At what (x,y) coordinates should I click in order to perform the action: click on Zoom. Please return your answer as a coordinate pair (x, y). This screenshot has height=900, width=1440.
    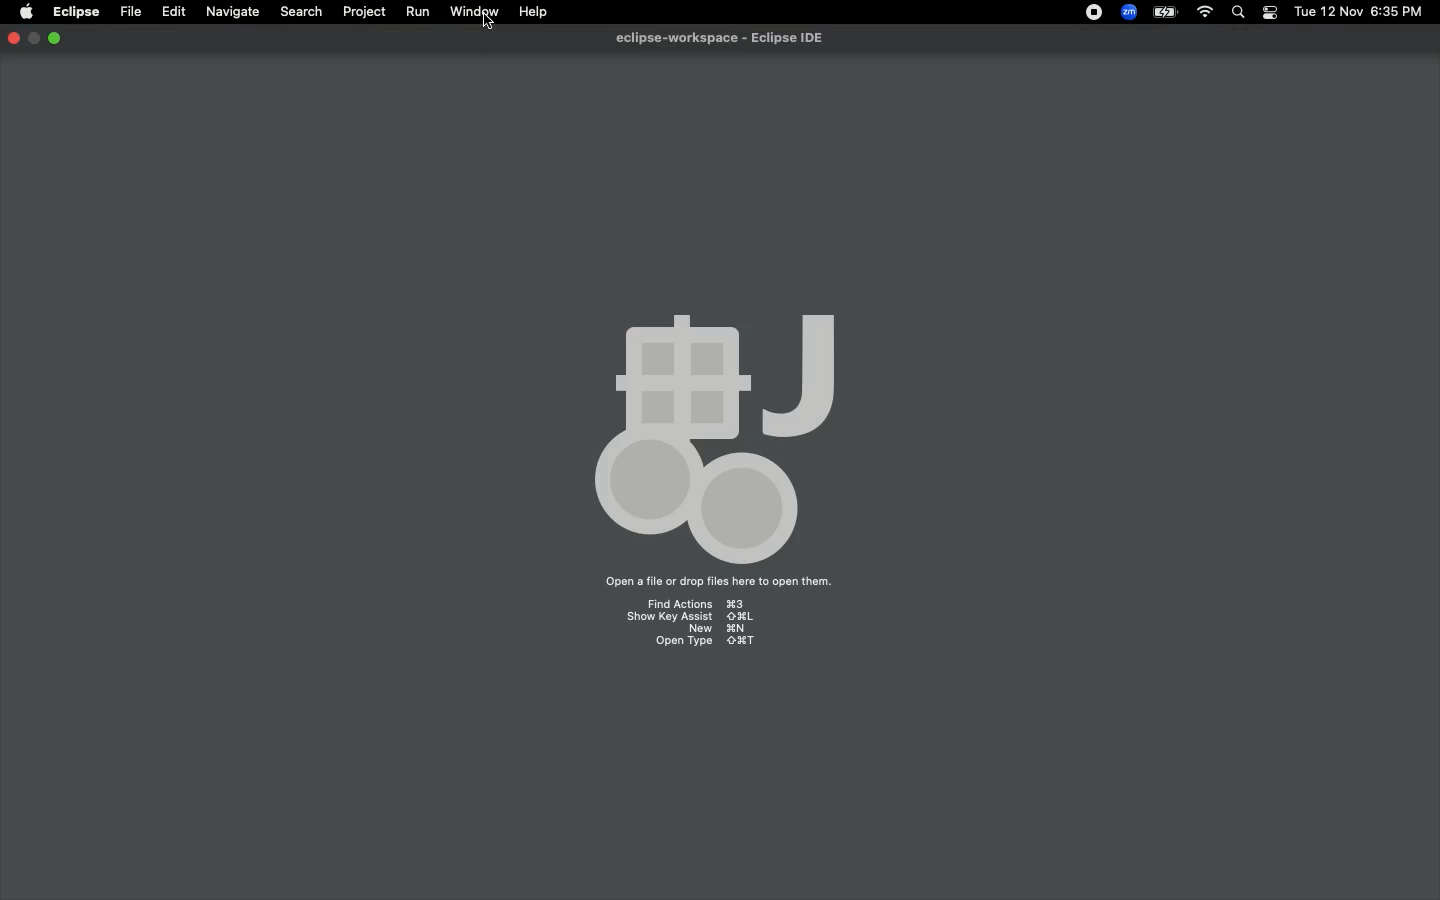
    Looking at the image, I should click on (1130, 12).